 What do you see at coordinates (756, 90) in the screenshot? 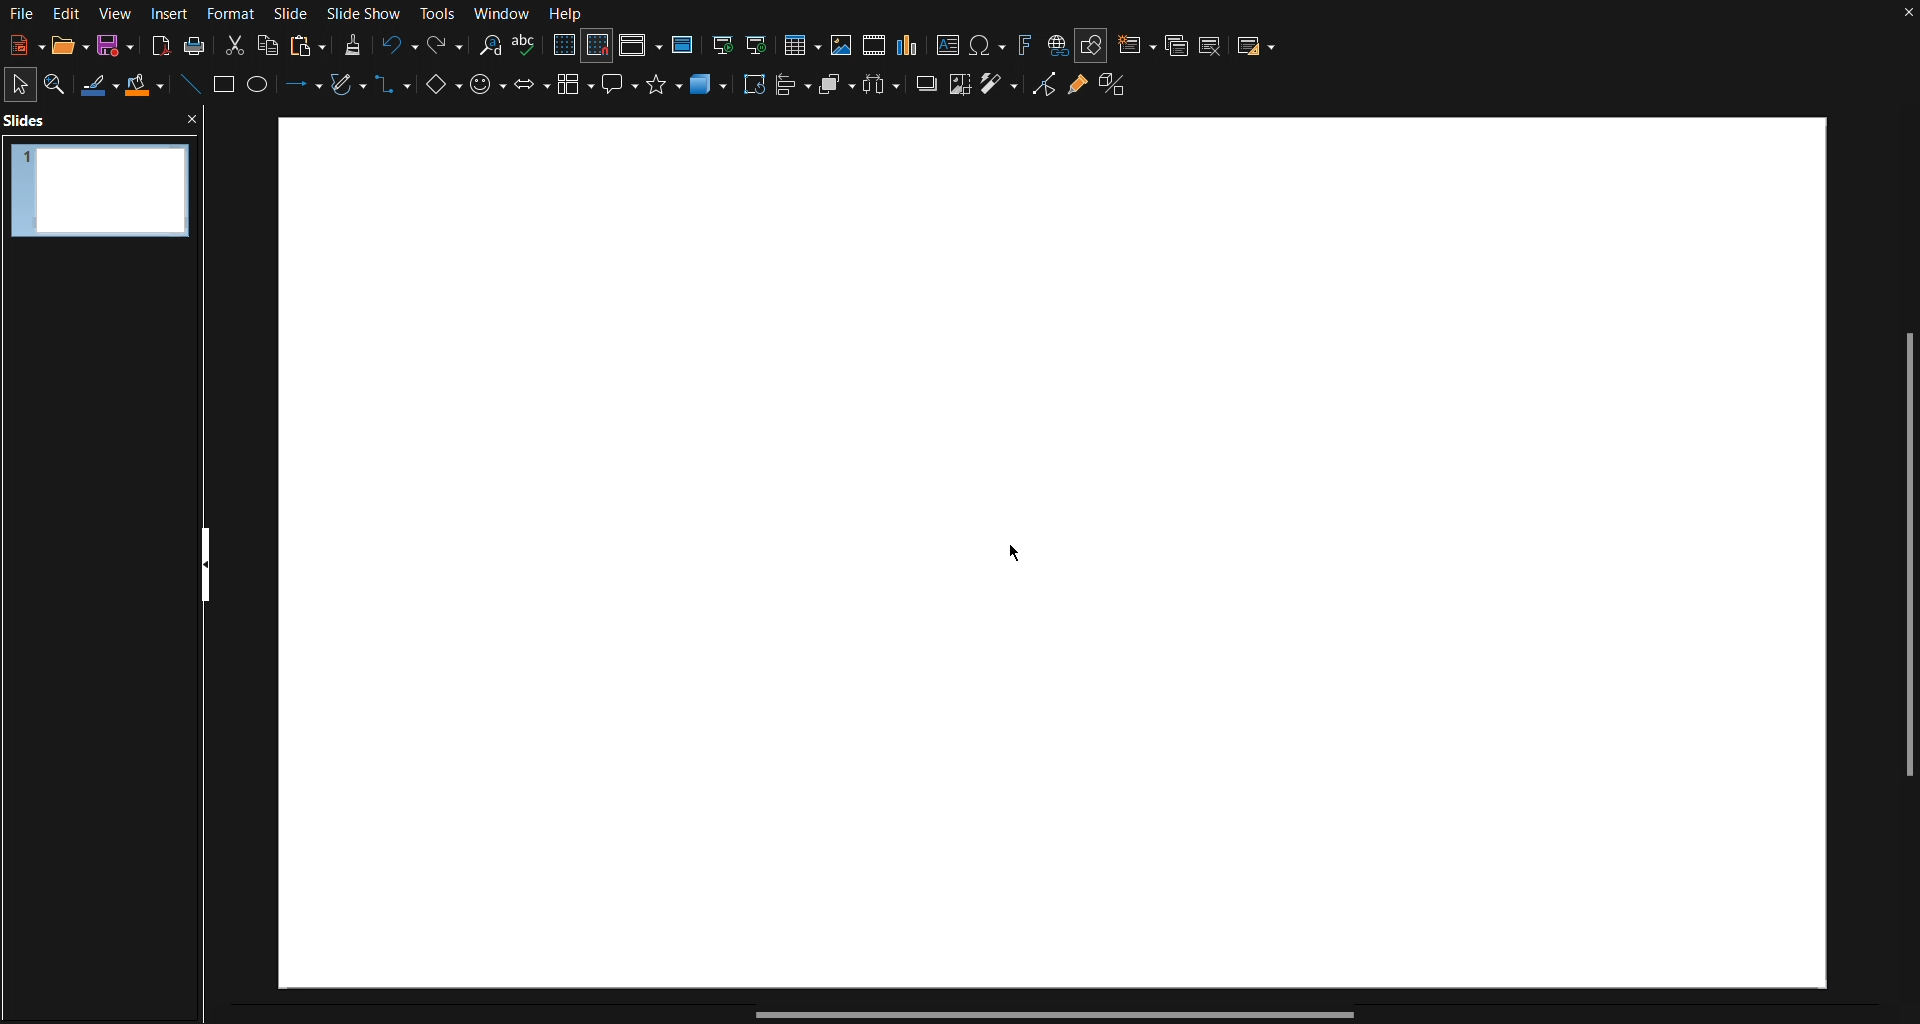
I see `Transformation` at bounding box center [756, 90].